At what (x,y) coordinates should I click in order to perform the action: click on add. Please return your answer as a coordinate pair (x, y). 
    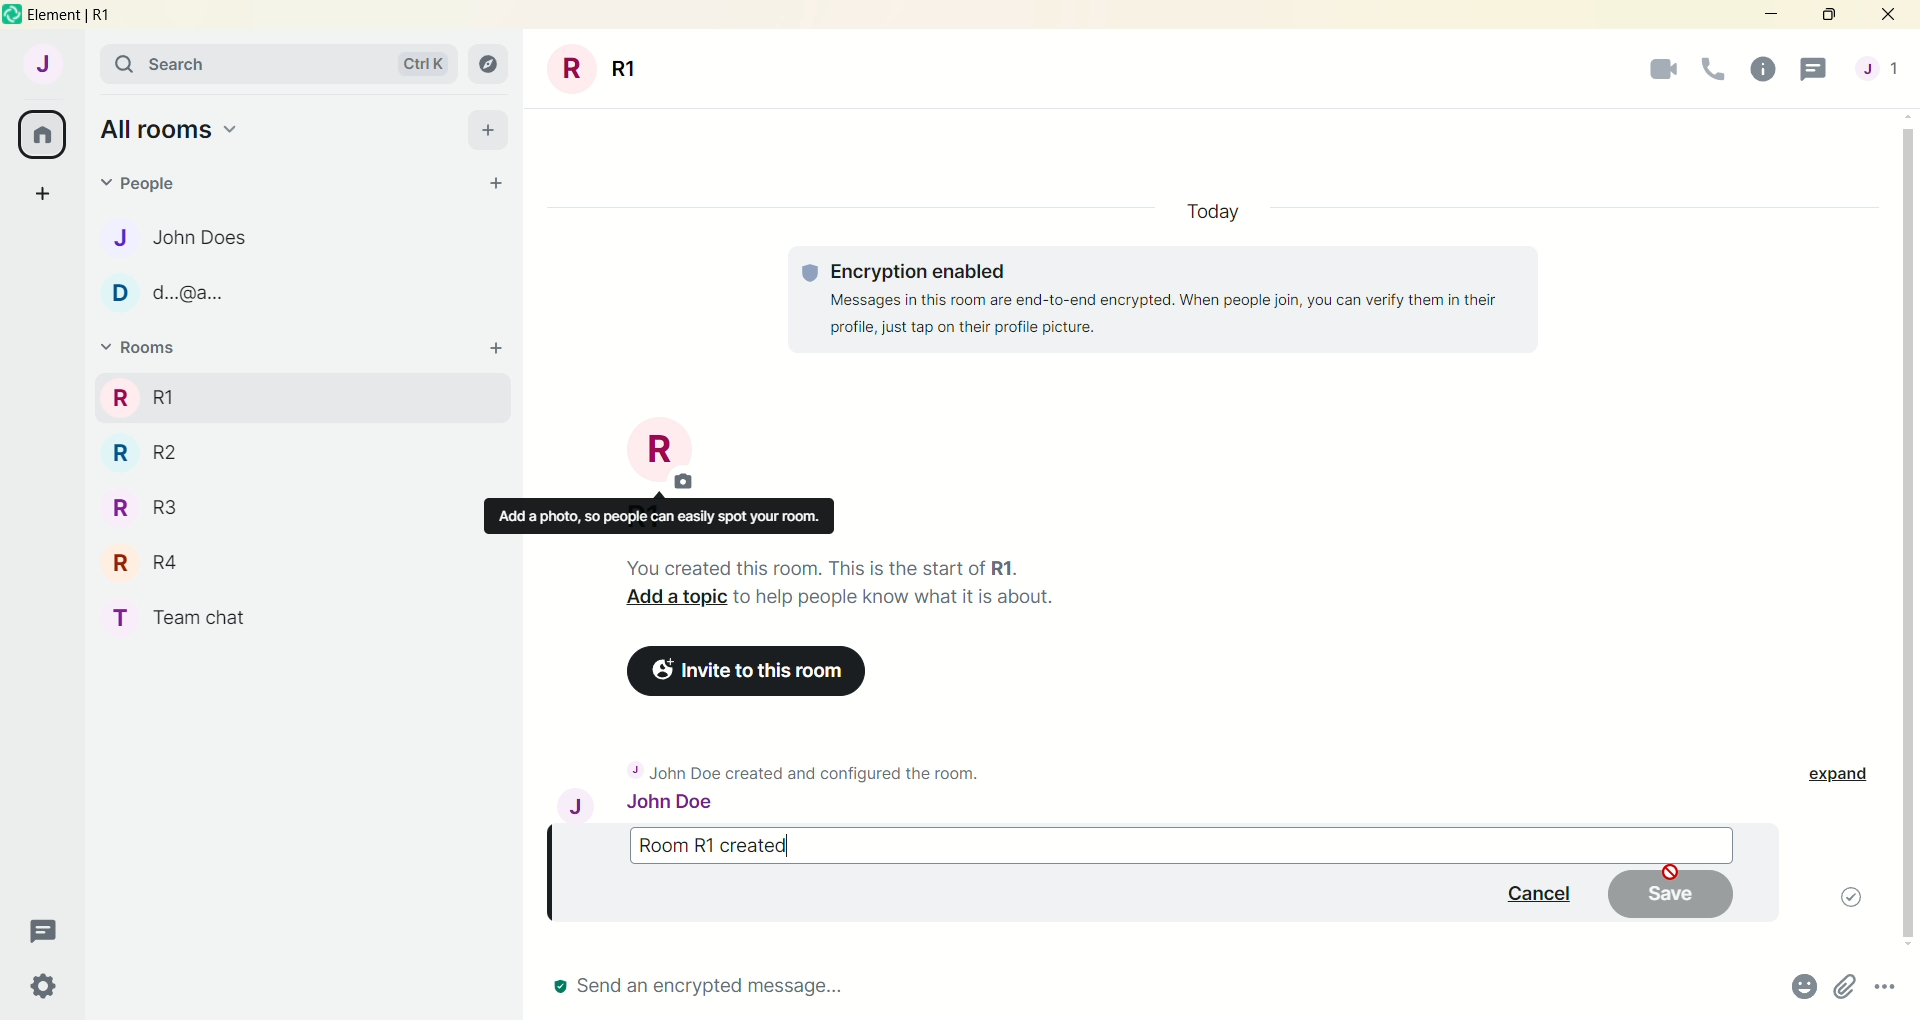
    Looking at the image, I should click on (494, 348).